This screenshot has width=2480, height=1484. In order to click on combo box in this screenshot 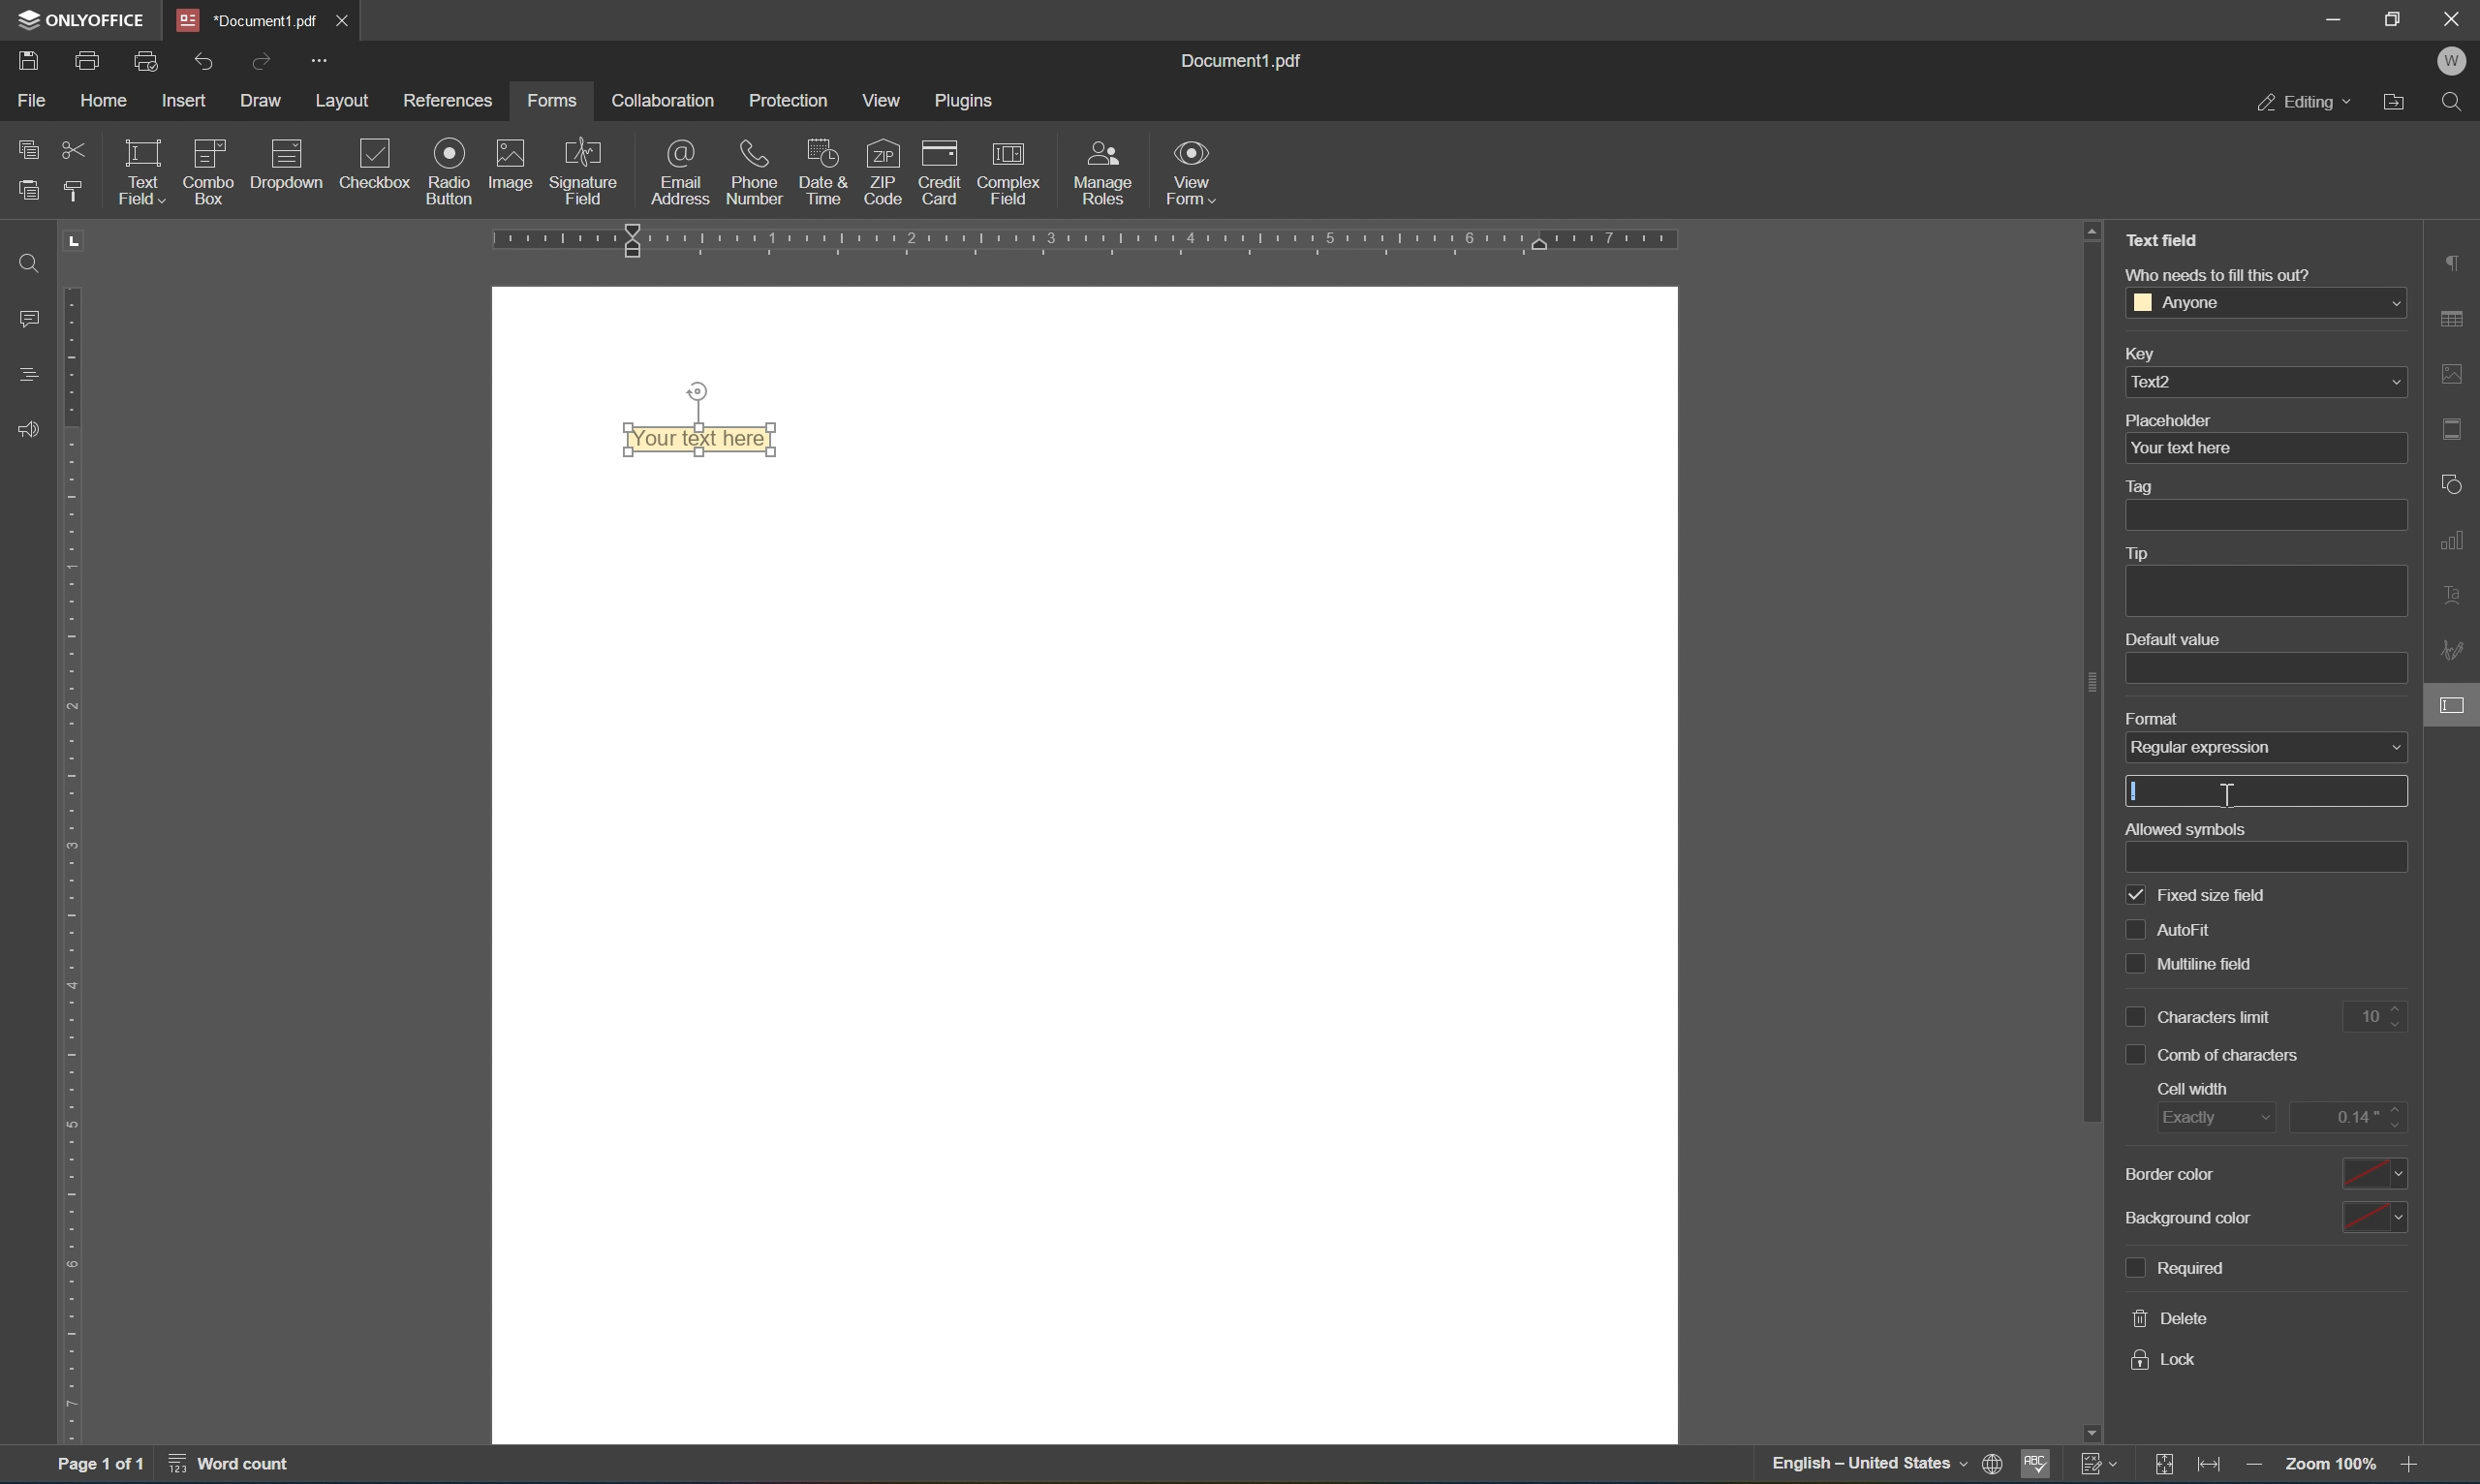, I will do `click(211, 174)`.